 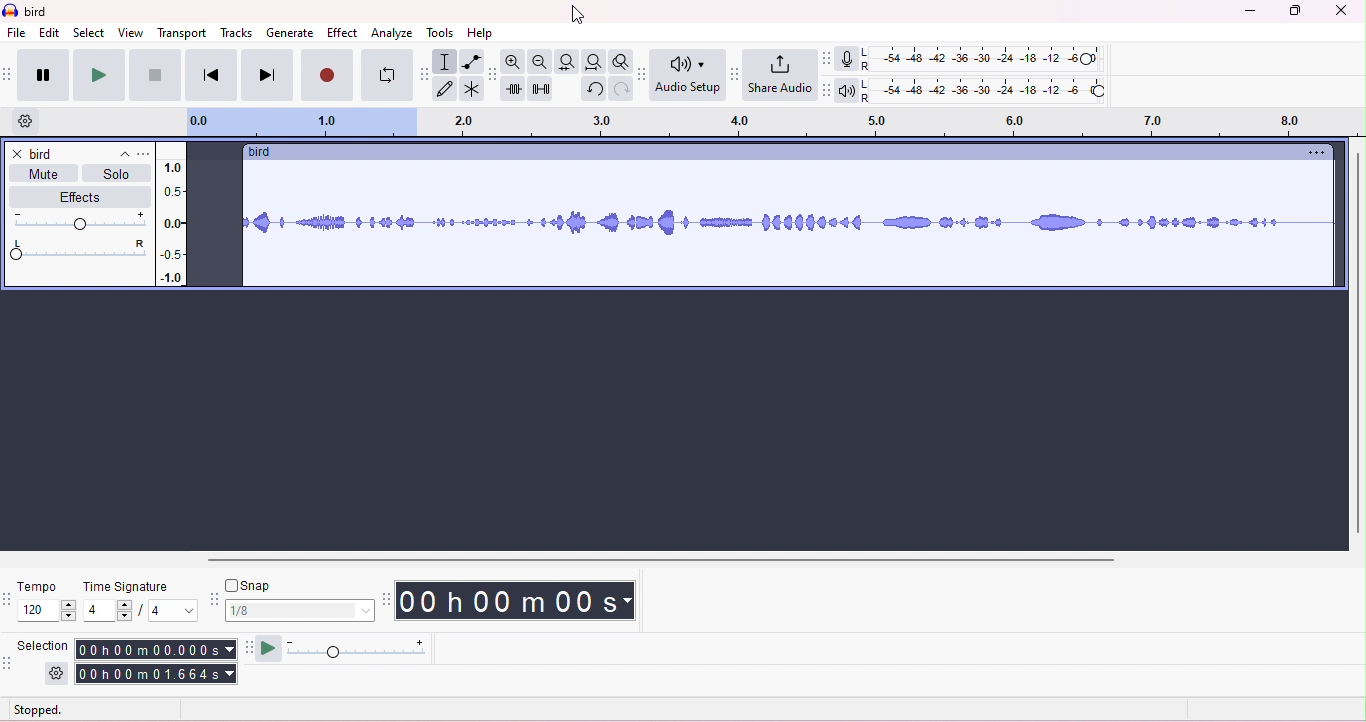 I want to click on select, so click(x=90, y=32).